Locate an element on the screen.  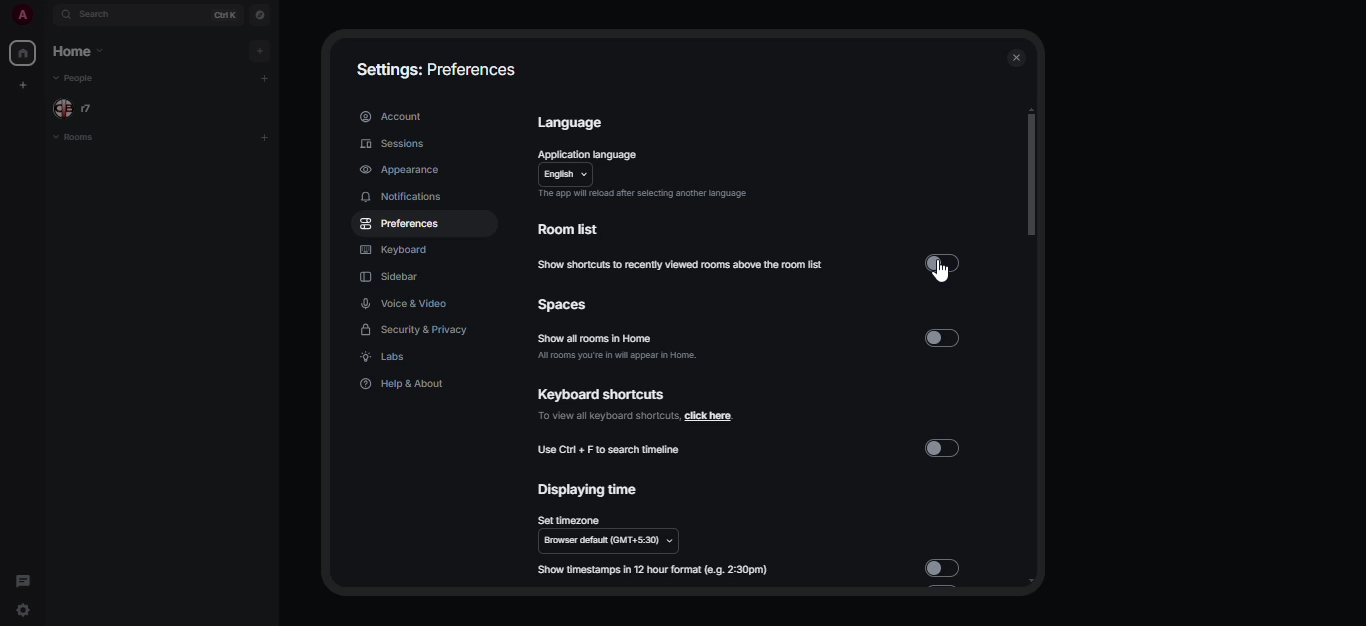
labs is located at coordinates (387, 357).